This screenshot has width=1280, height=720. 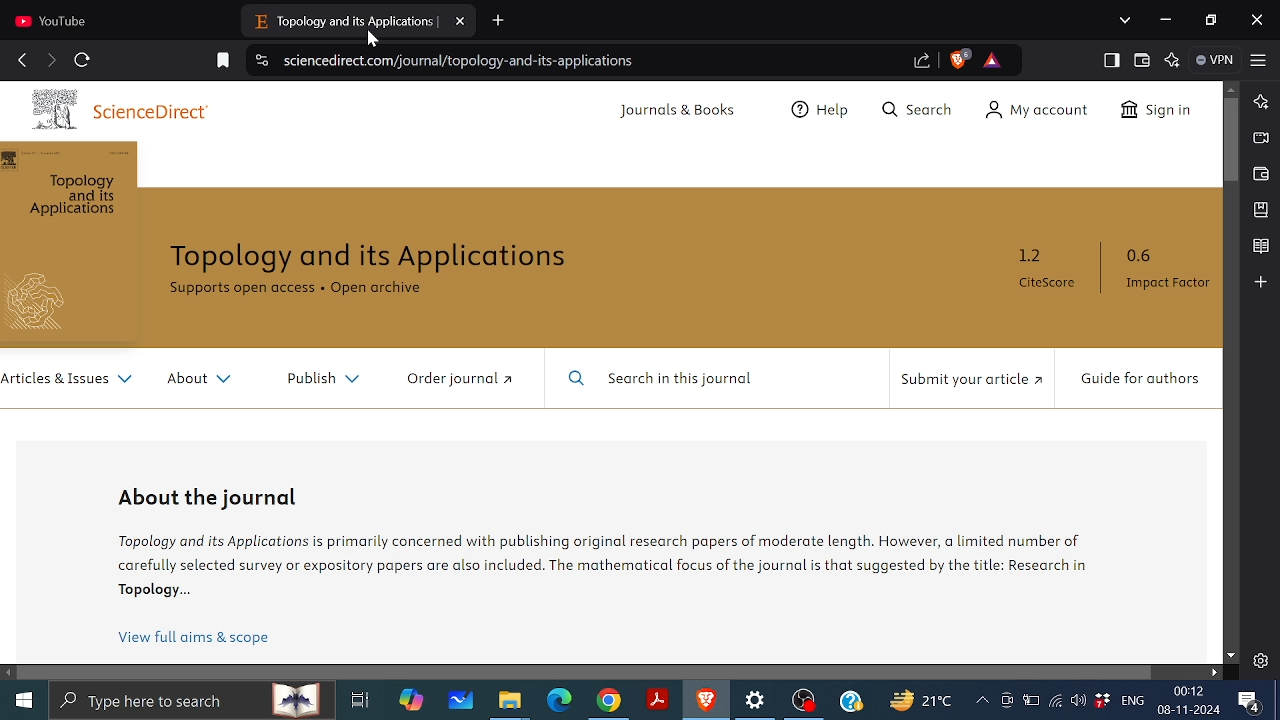 I want to click on Battery, so click(x=1031, y=699).